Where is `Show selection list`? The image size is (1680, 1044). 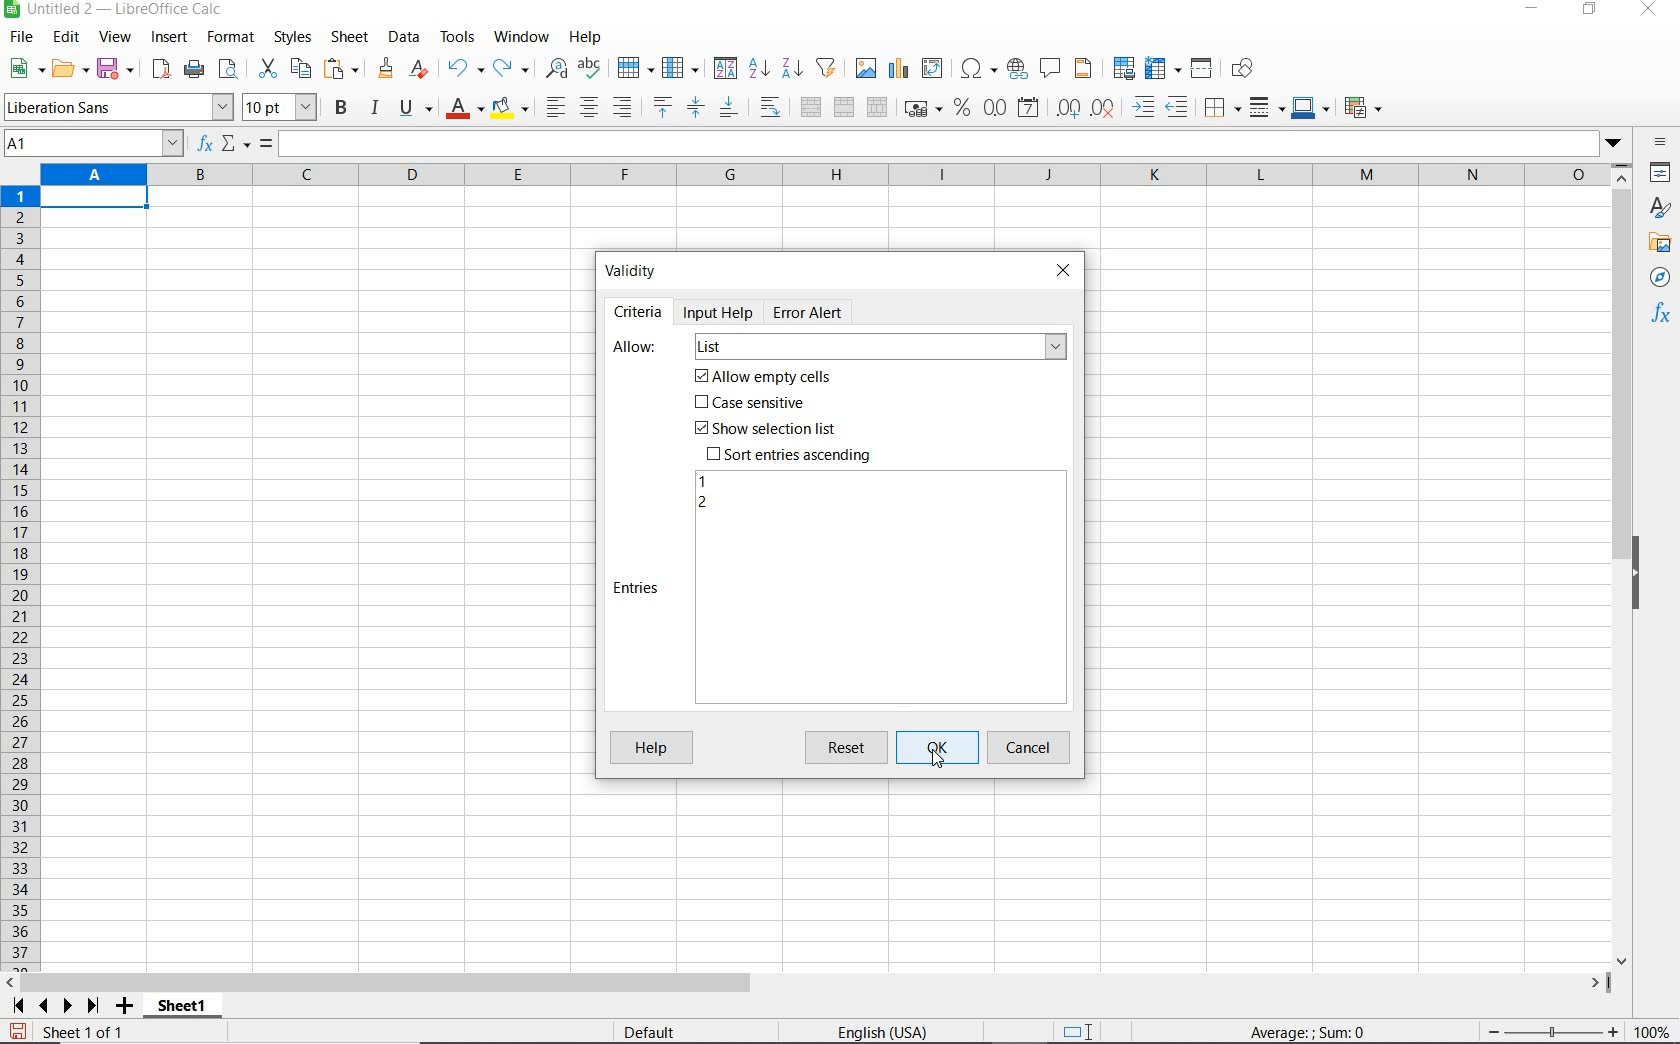
Show selection list is located at coordinates (763, 429).